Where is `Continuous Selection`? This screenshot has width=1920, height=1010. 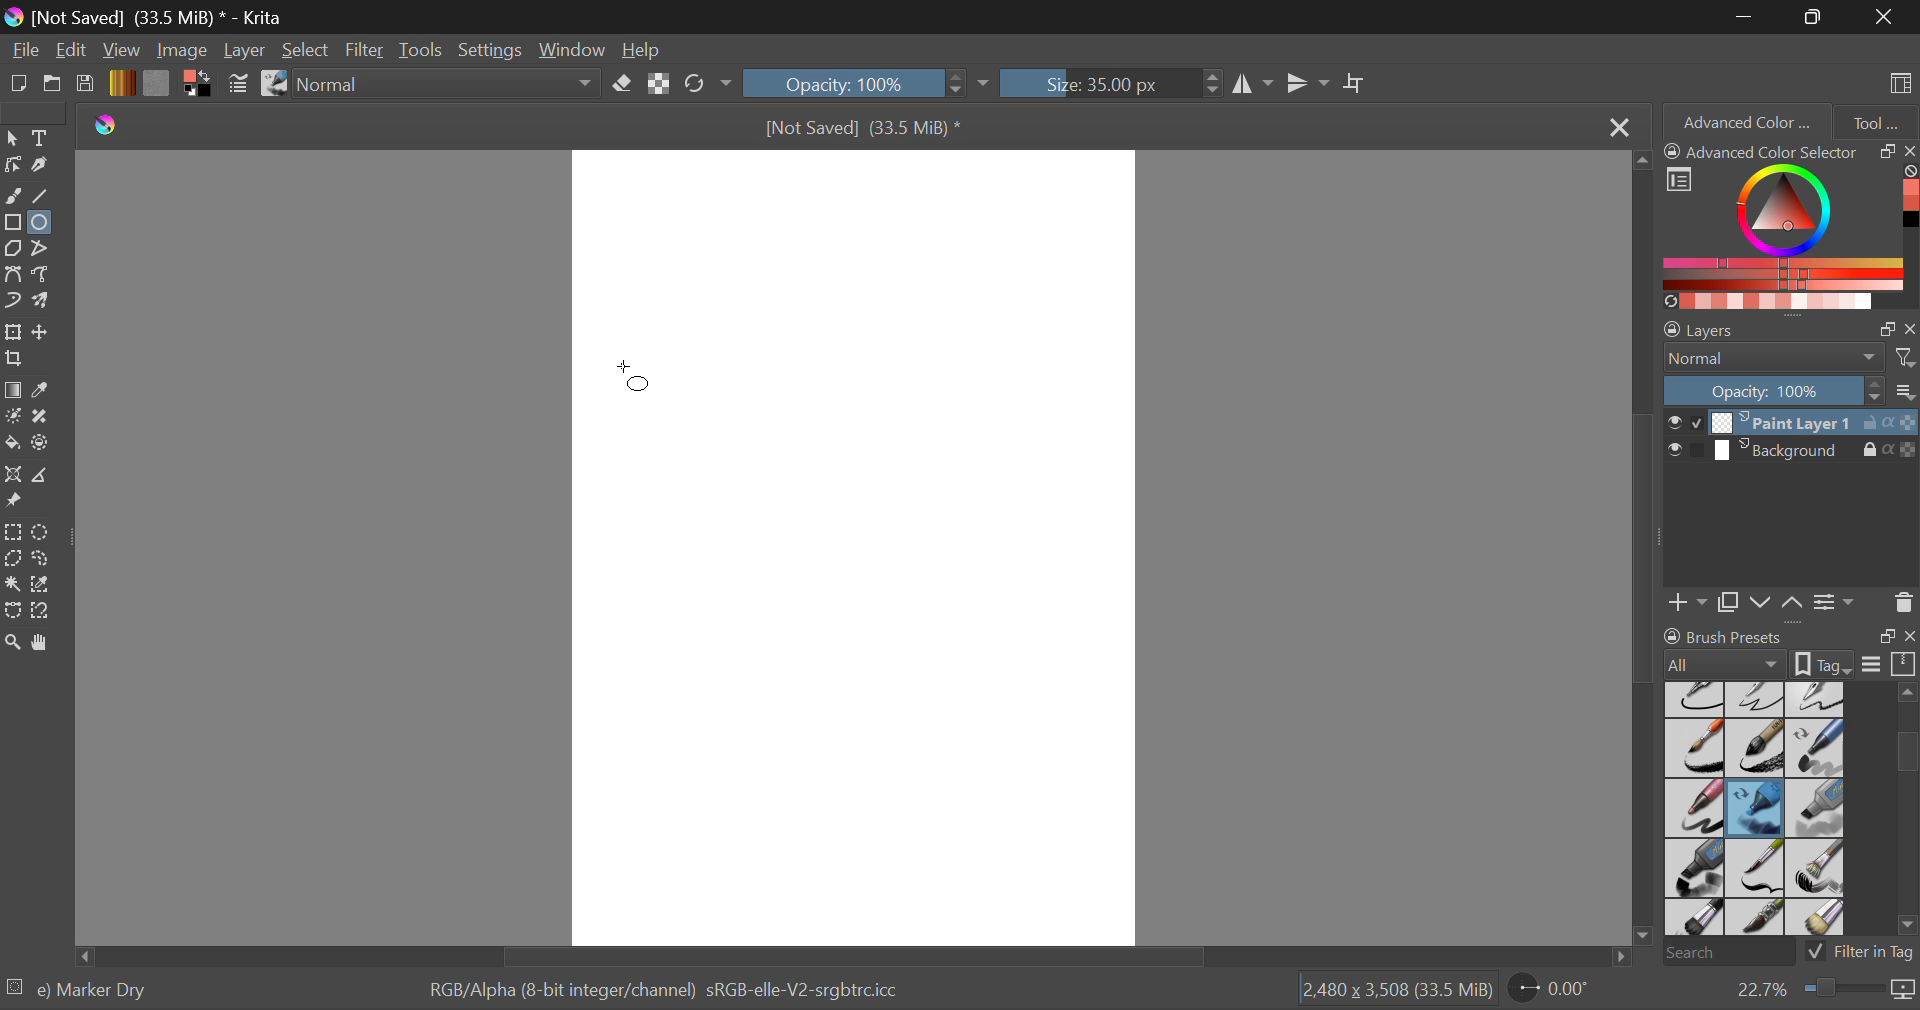
Continuous Selection is located at coordinates (12, 585).